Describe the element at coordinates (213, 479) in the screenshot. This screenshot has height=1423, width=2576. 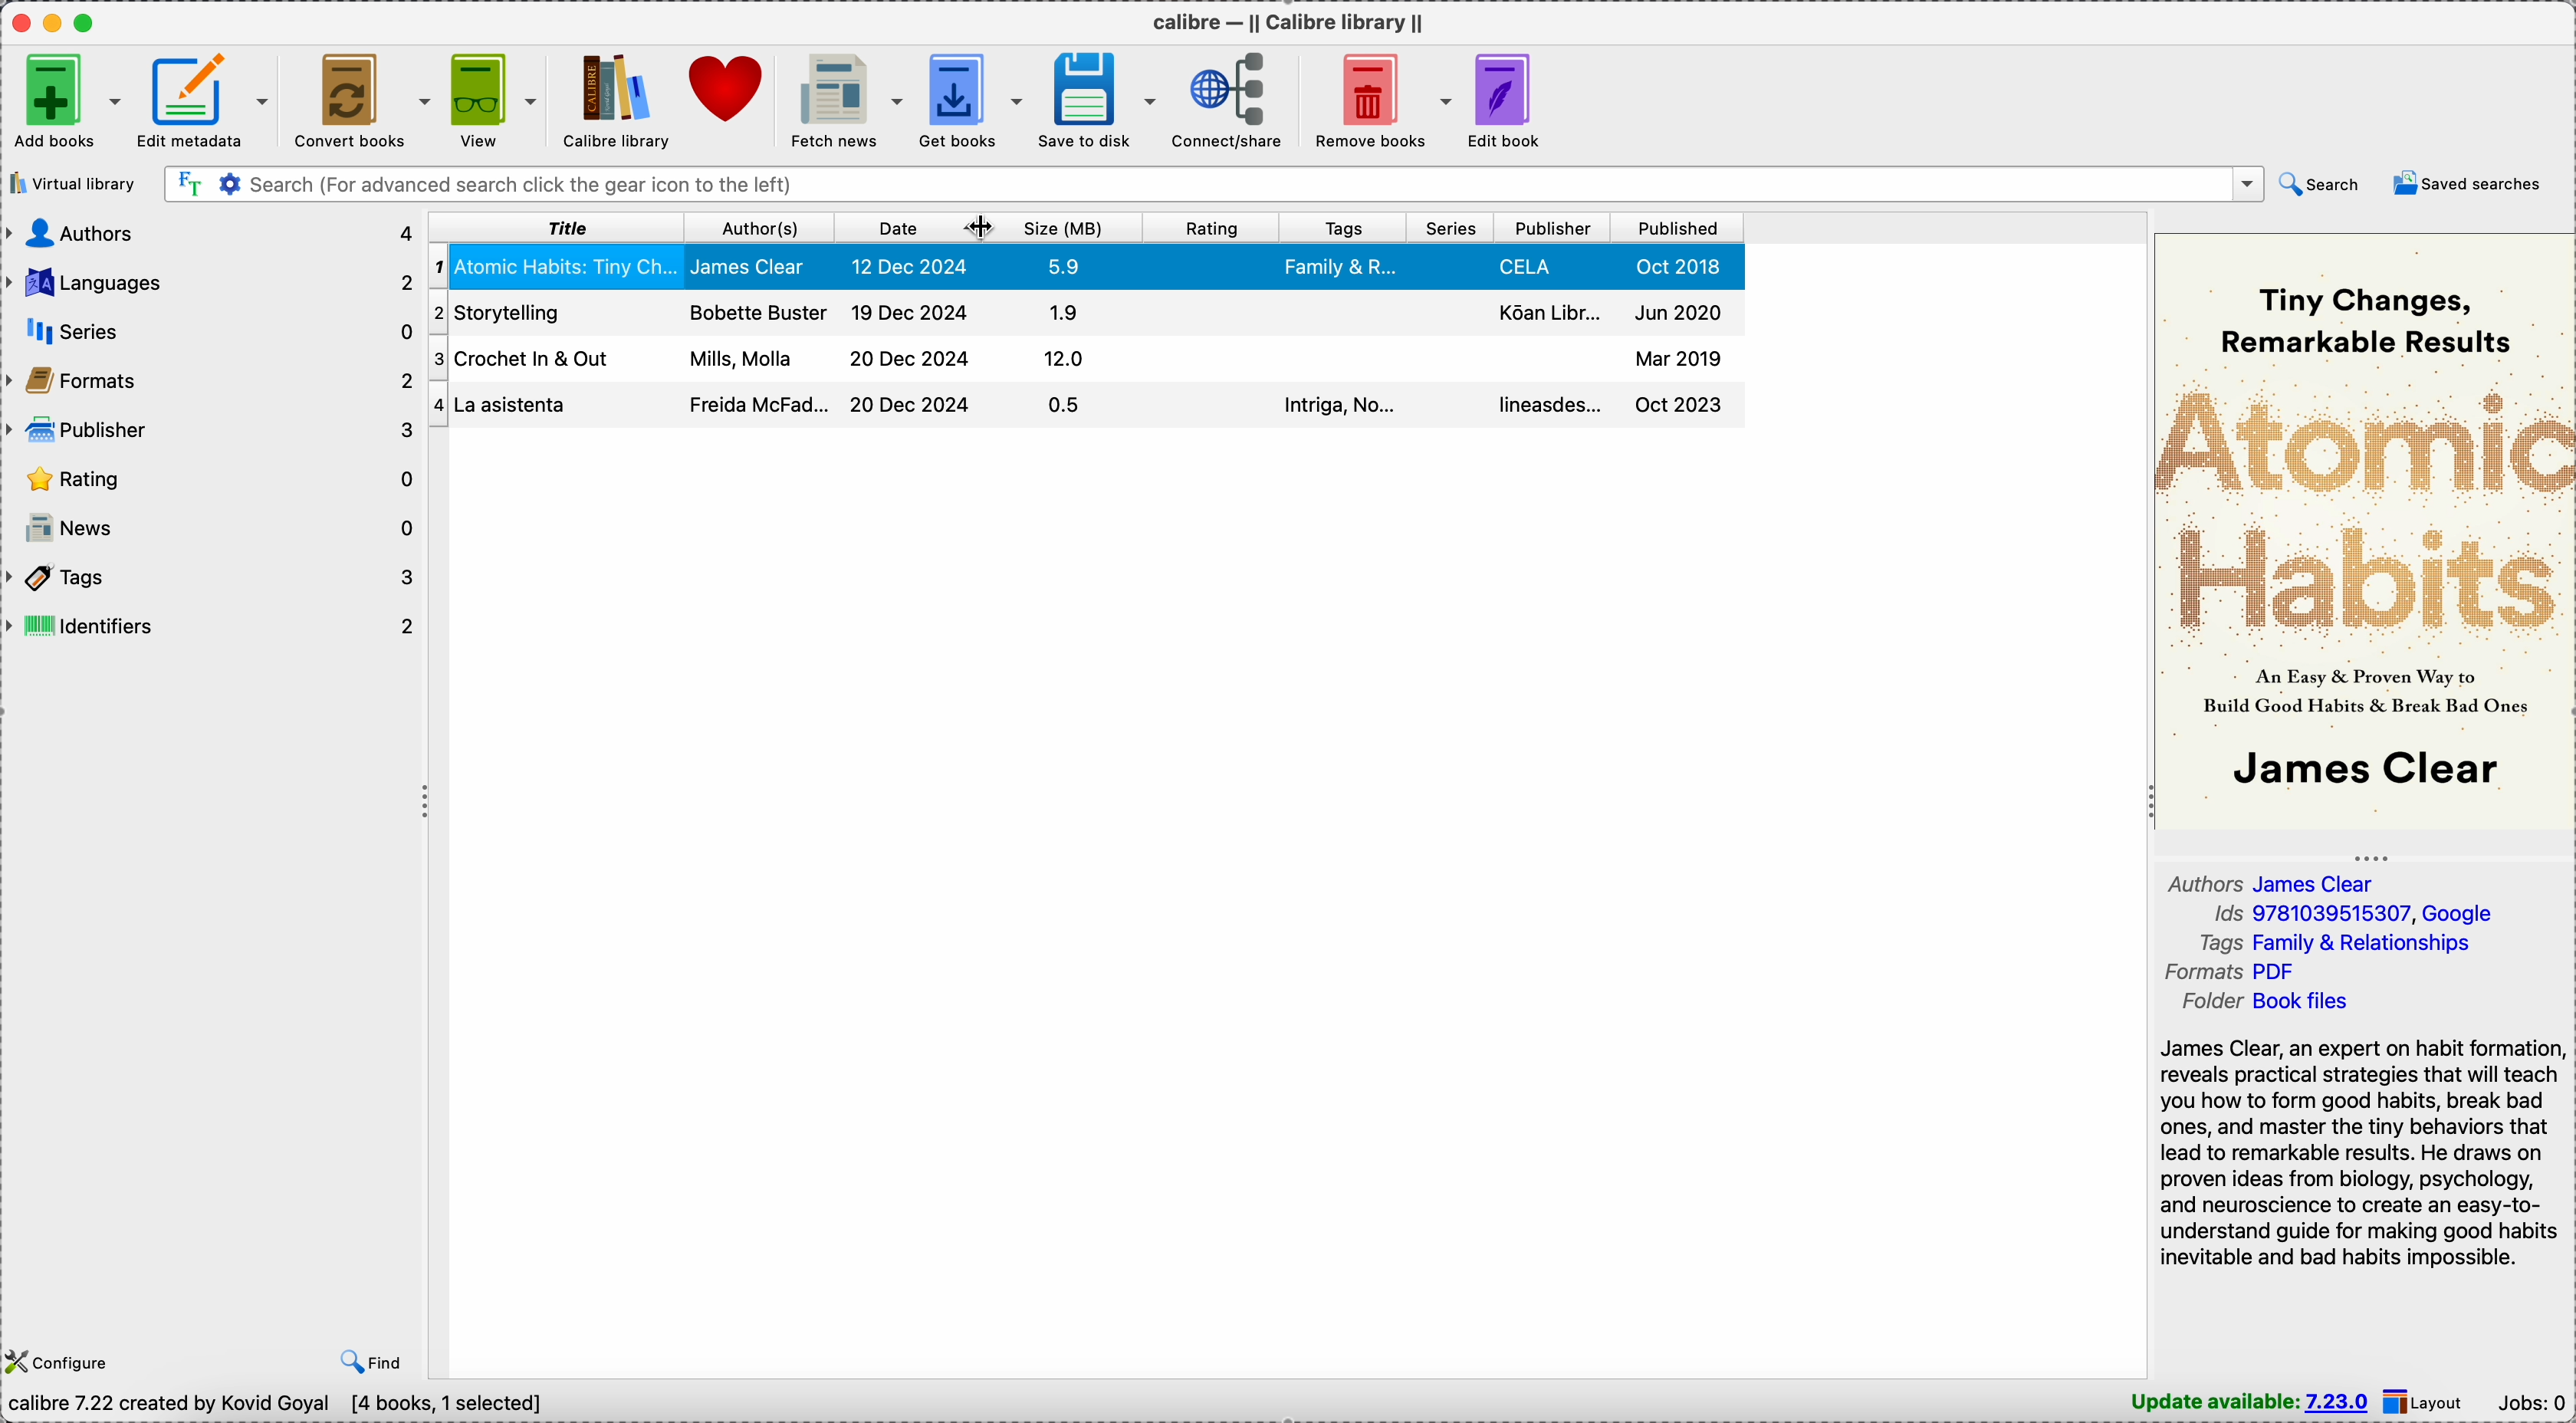
I see `rating` at that location.